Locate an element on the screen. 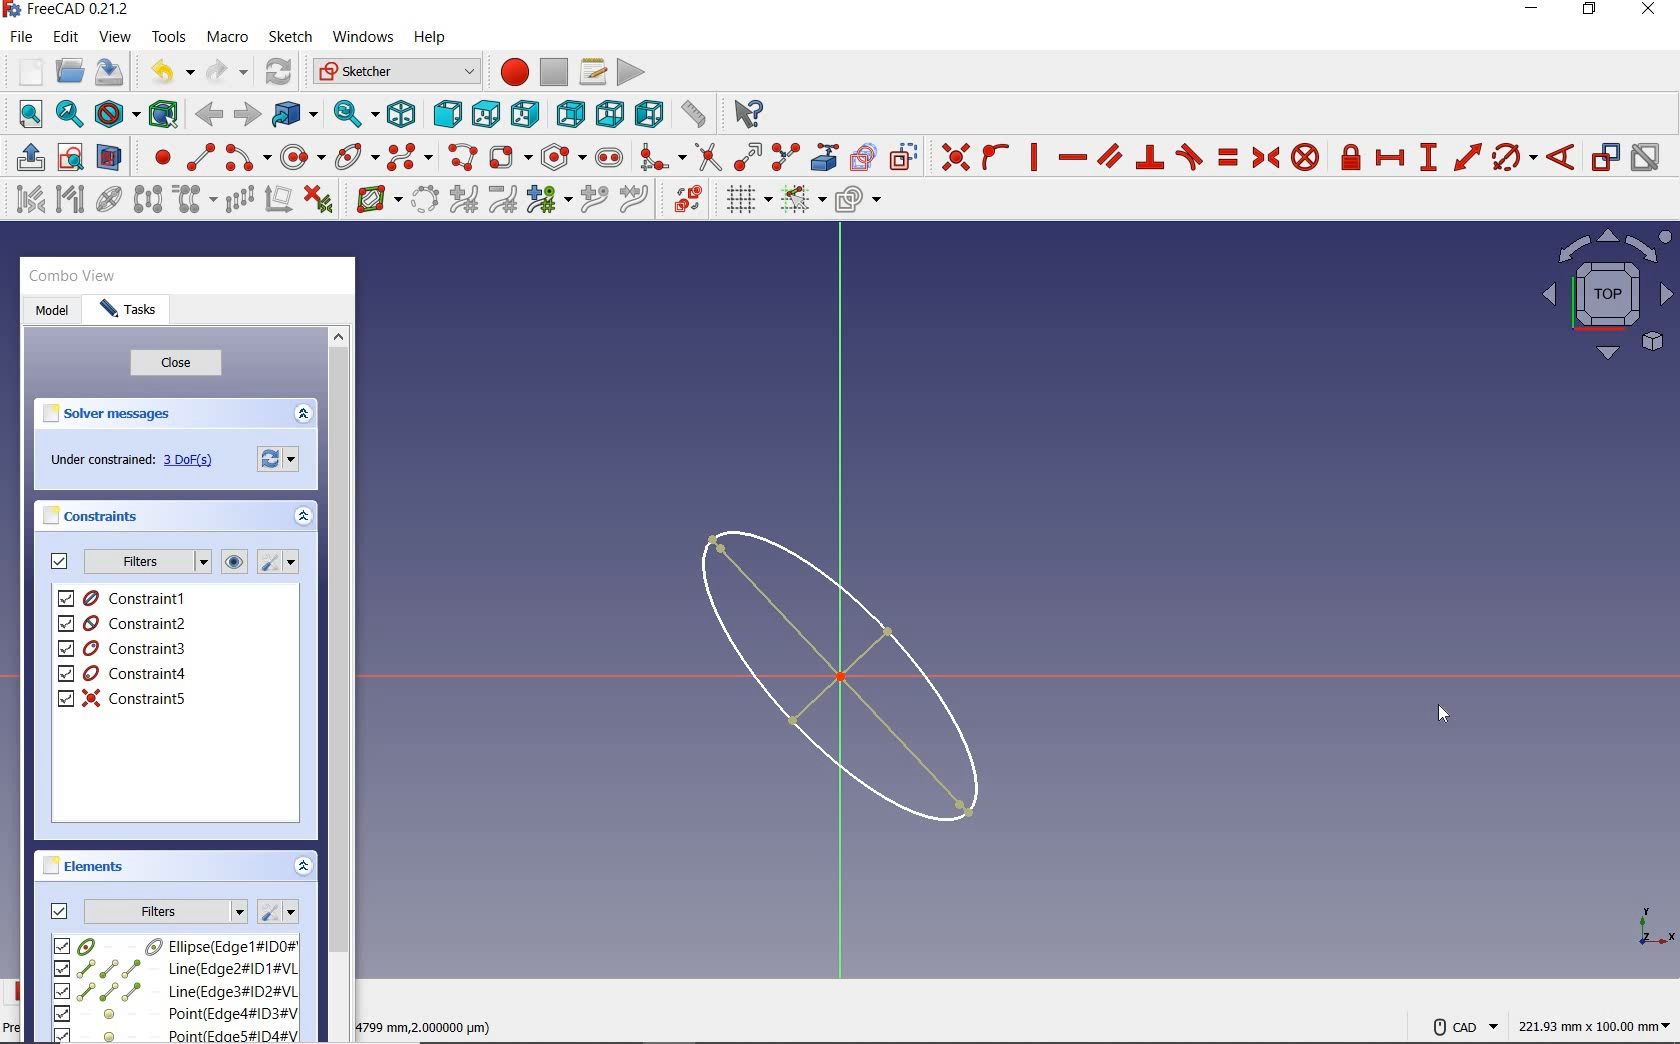 The height and width of the screenshot is (1044, 1680). constraint1 is located at coordinates (129, 598).